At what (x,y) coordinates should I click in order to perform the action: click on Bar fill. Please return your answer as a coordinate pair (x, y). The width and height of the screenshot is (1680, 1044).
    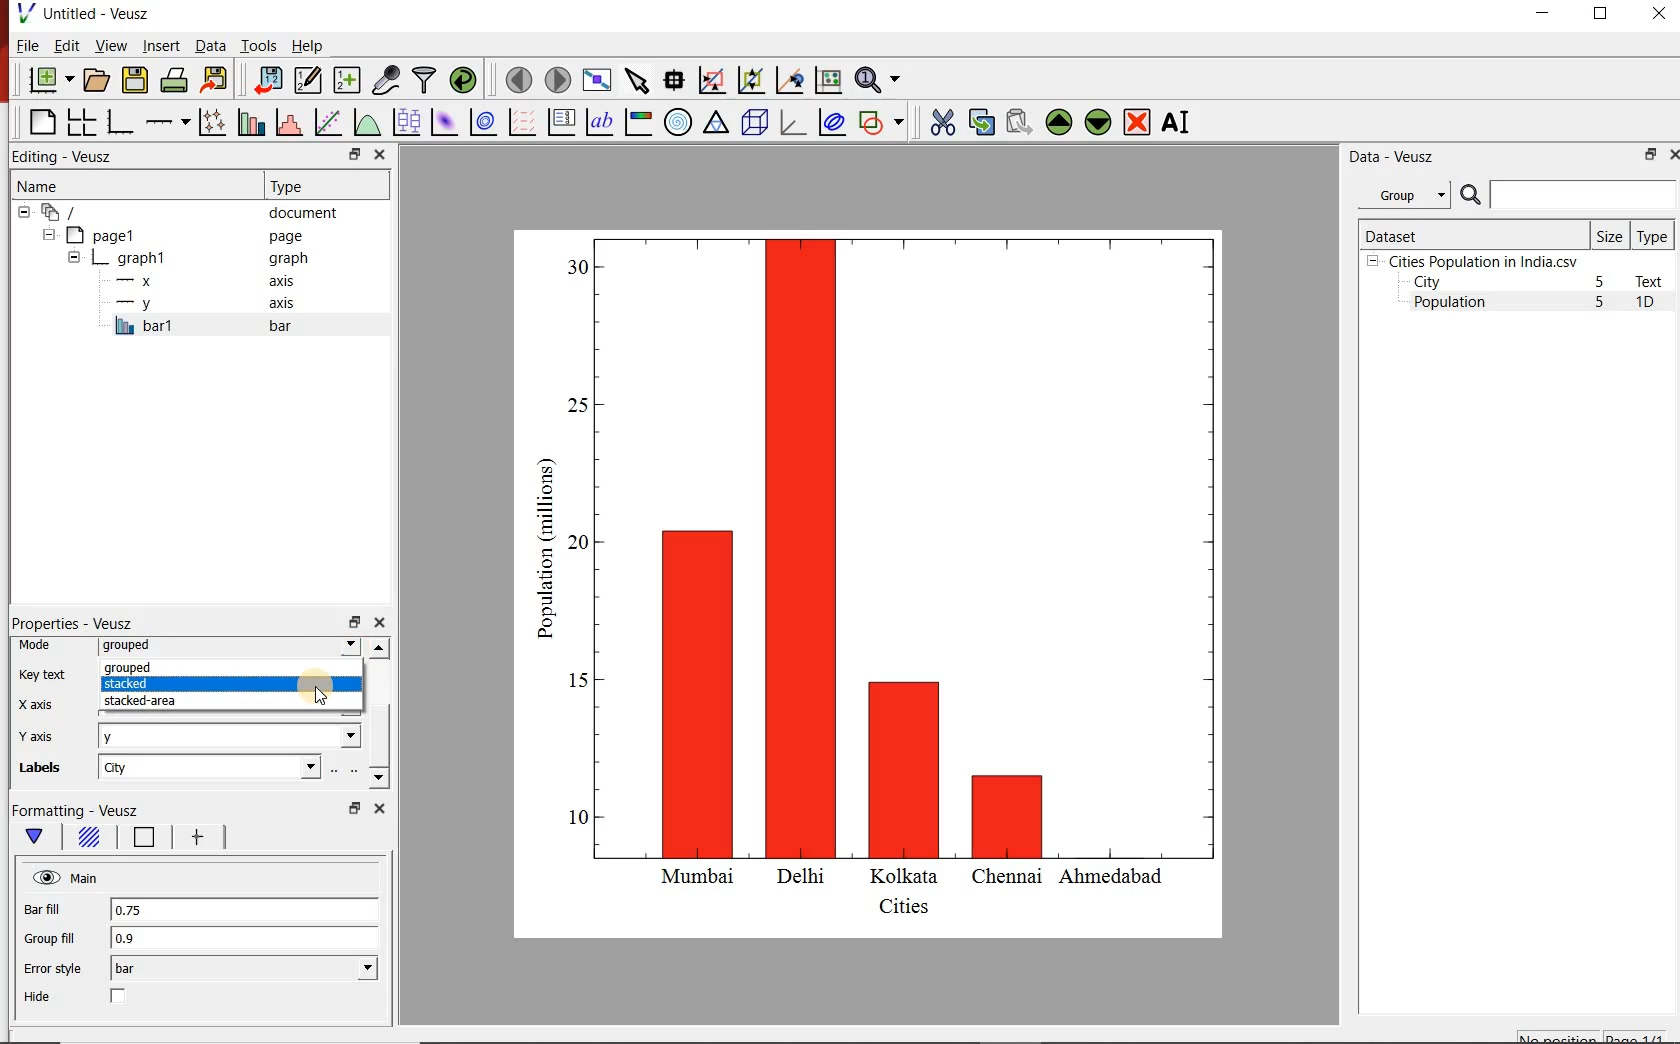
    Looking at the image, I should click on (56, 910).